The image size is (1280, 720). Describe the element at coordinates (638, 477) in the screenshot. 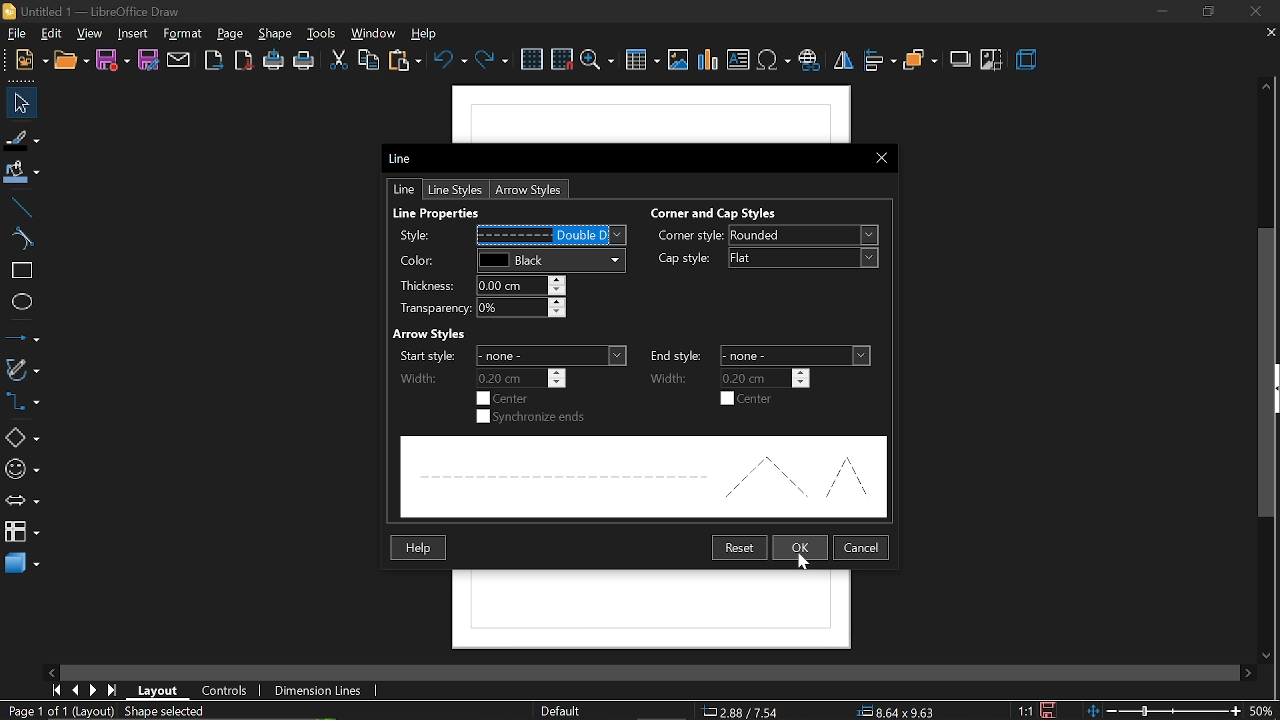

I see `preview` at that location.